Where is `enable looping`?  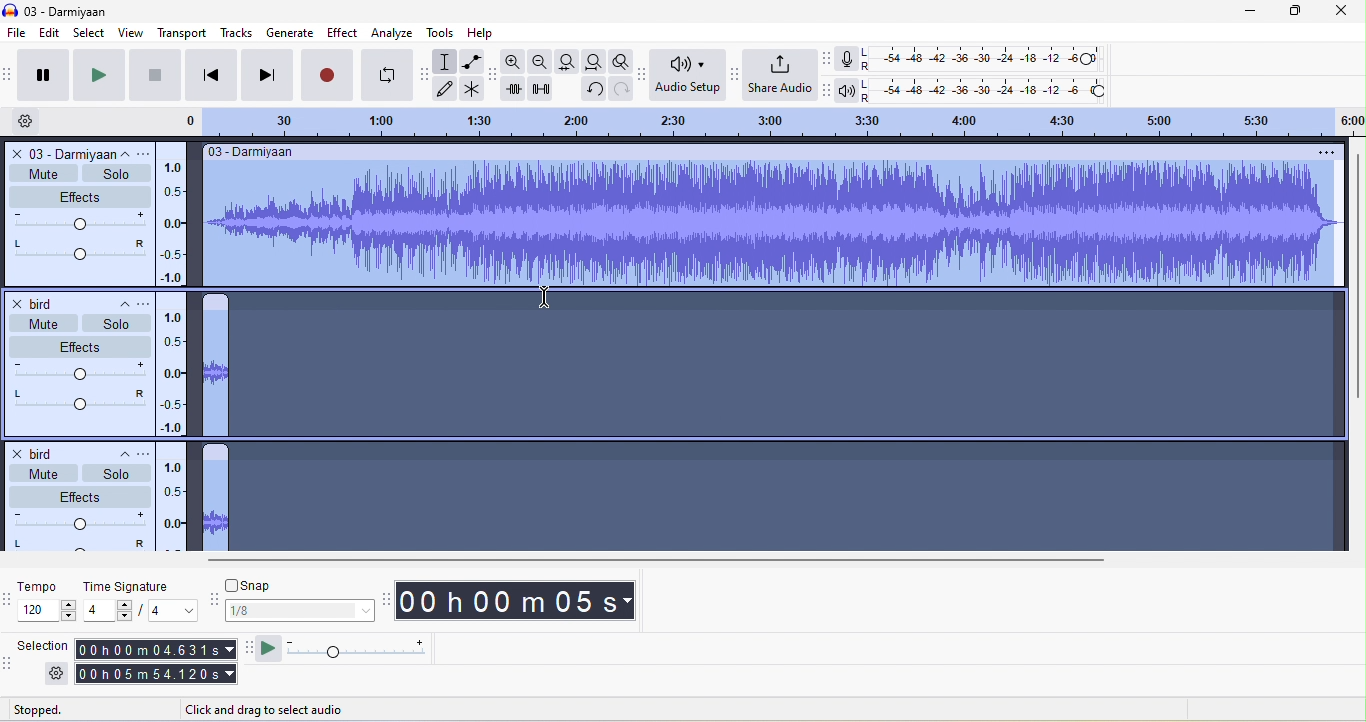
enable looping is located at coordinates (386, 76).